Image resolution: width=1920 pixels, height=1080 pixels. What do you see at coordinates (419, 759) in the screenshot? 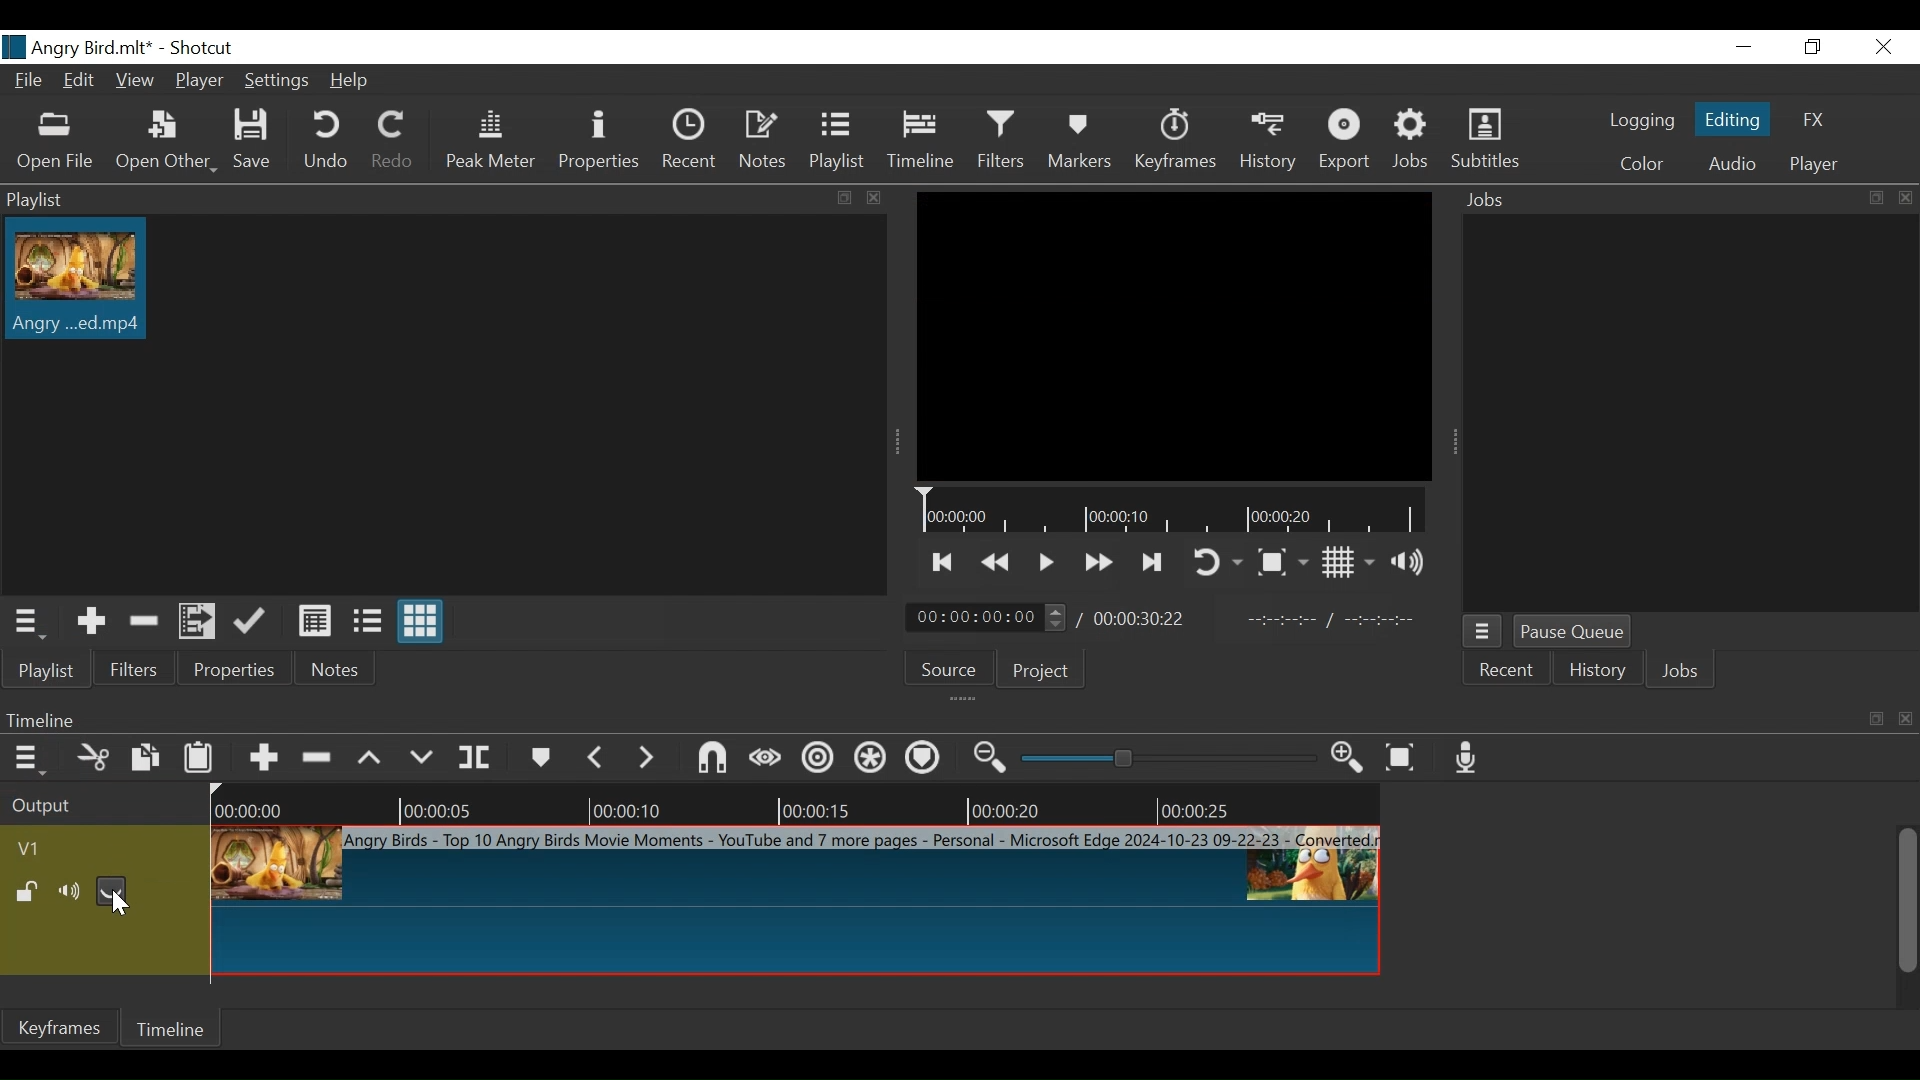
I see `Overwrite` at bounding box center [419, 759].